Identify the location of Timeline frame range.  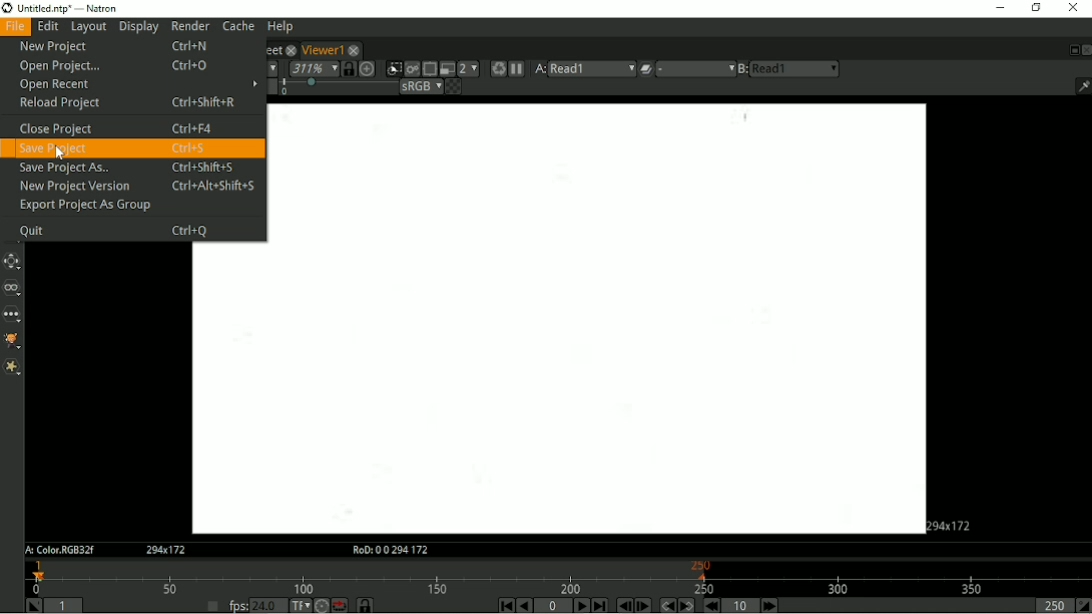
(364, 606).